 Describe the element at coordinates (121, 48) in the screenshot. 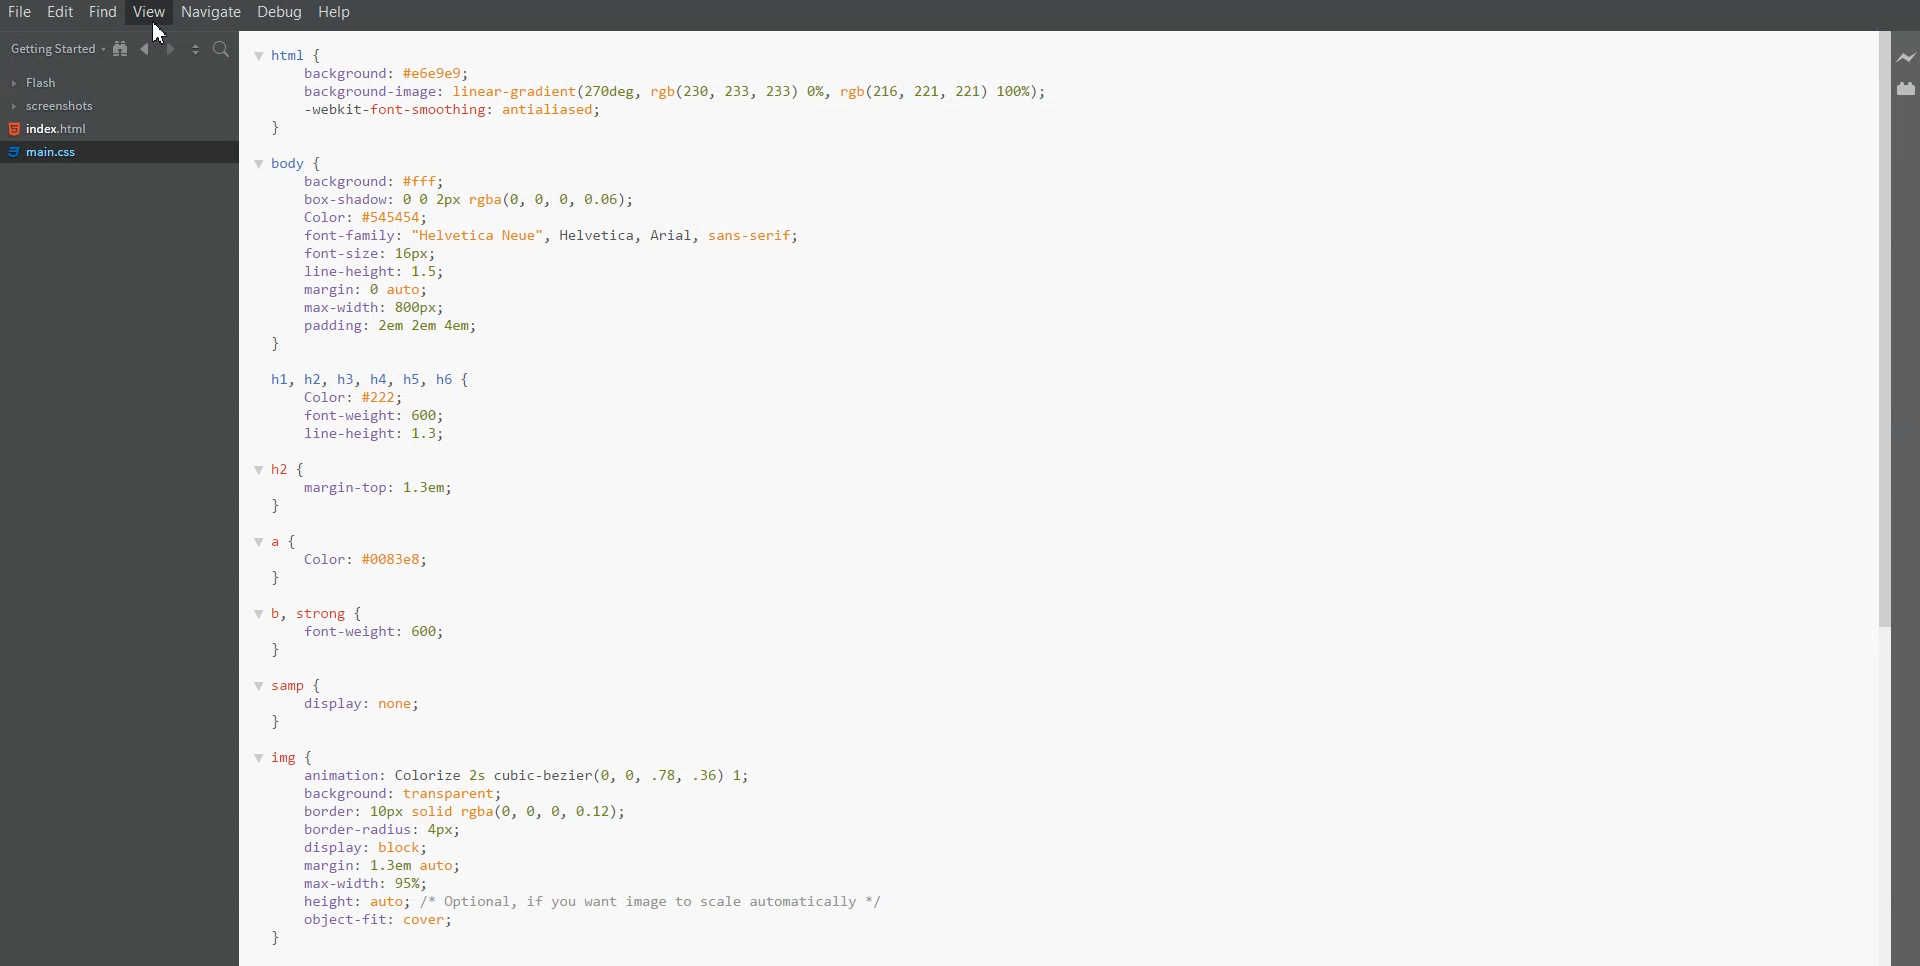

I see `Show in File Tree` at that location.